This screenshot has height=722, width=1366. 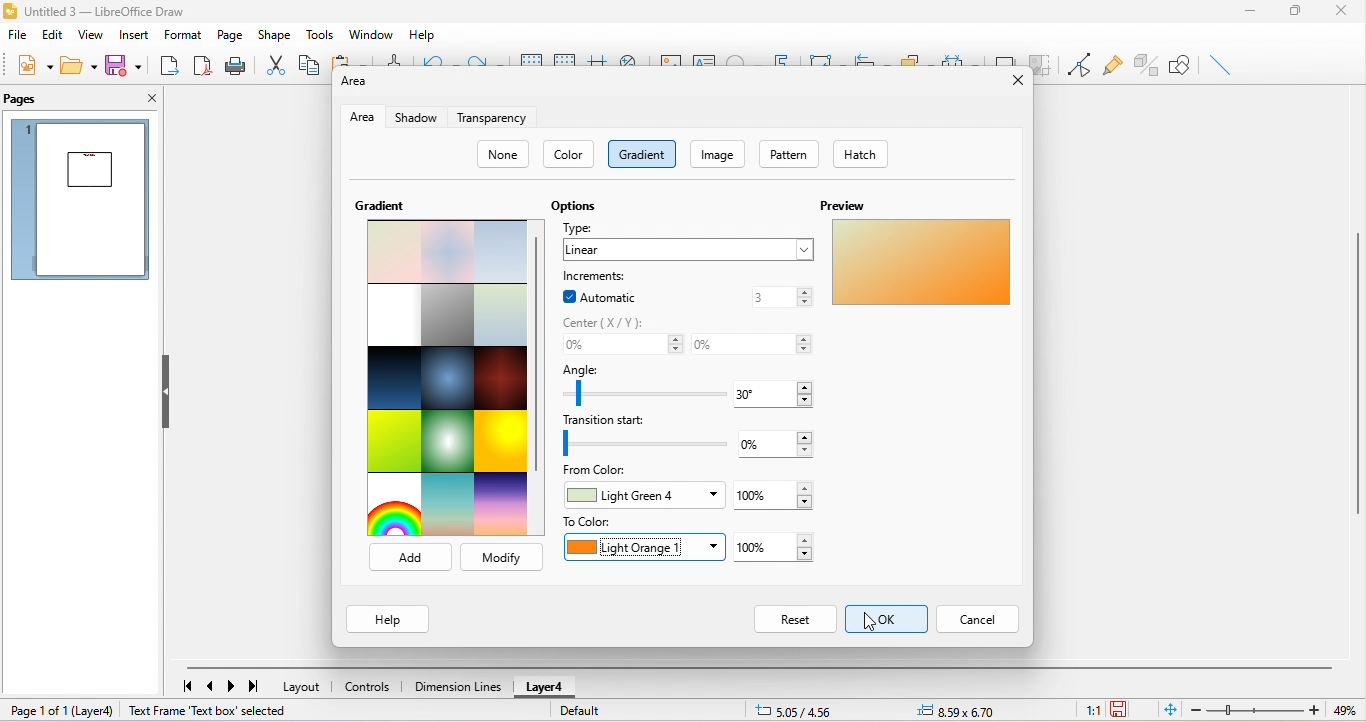 What do you see at coordinates (959, 56) in the screenshot?
I see `select at least three object` at bounding box center [959, 56].